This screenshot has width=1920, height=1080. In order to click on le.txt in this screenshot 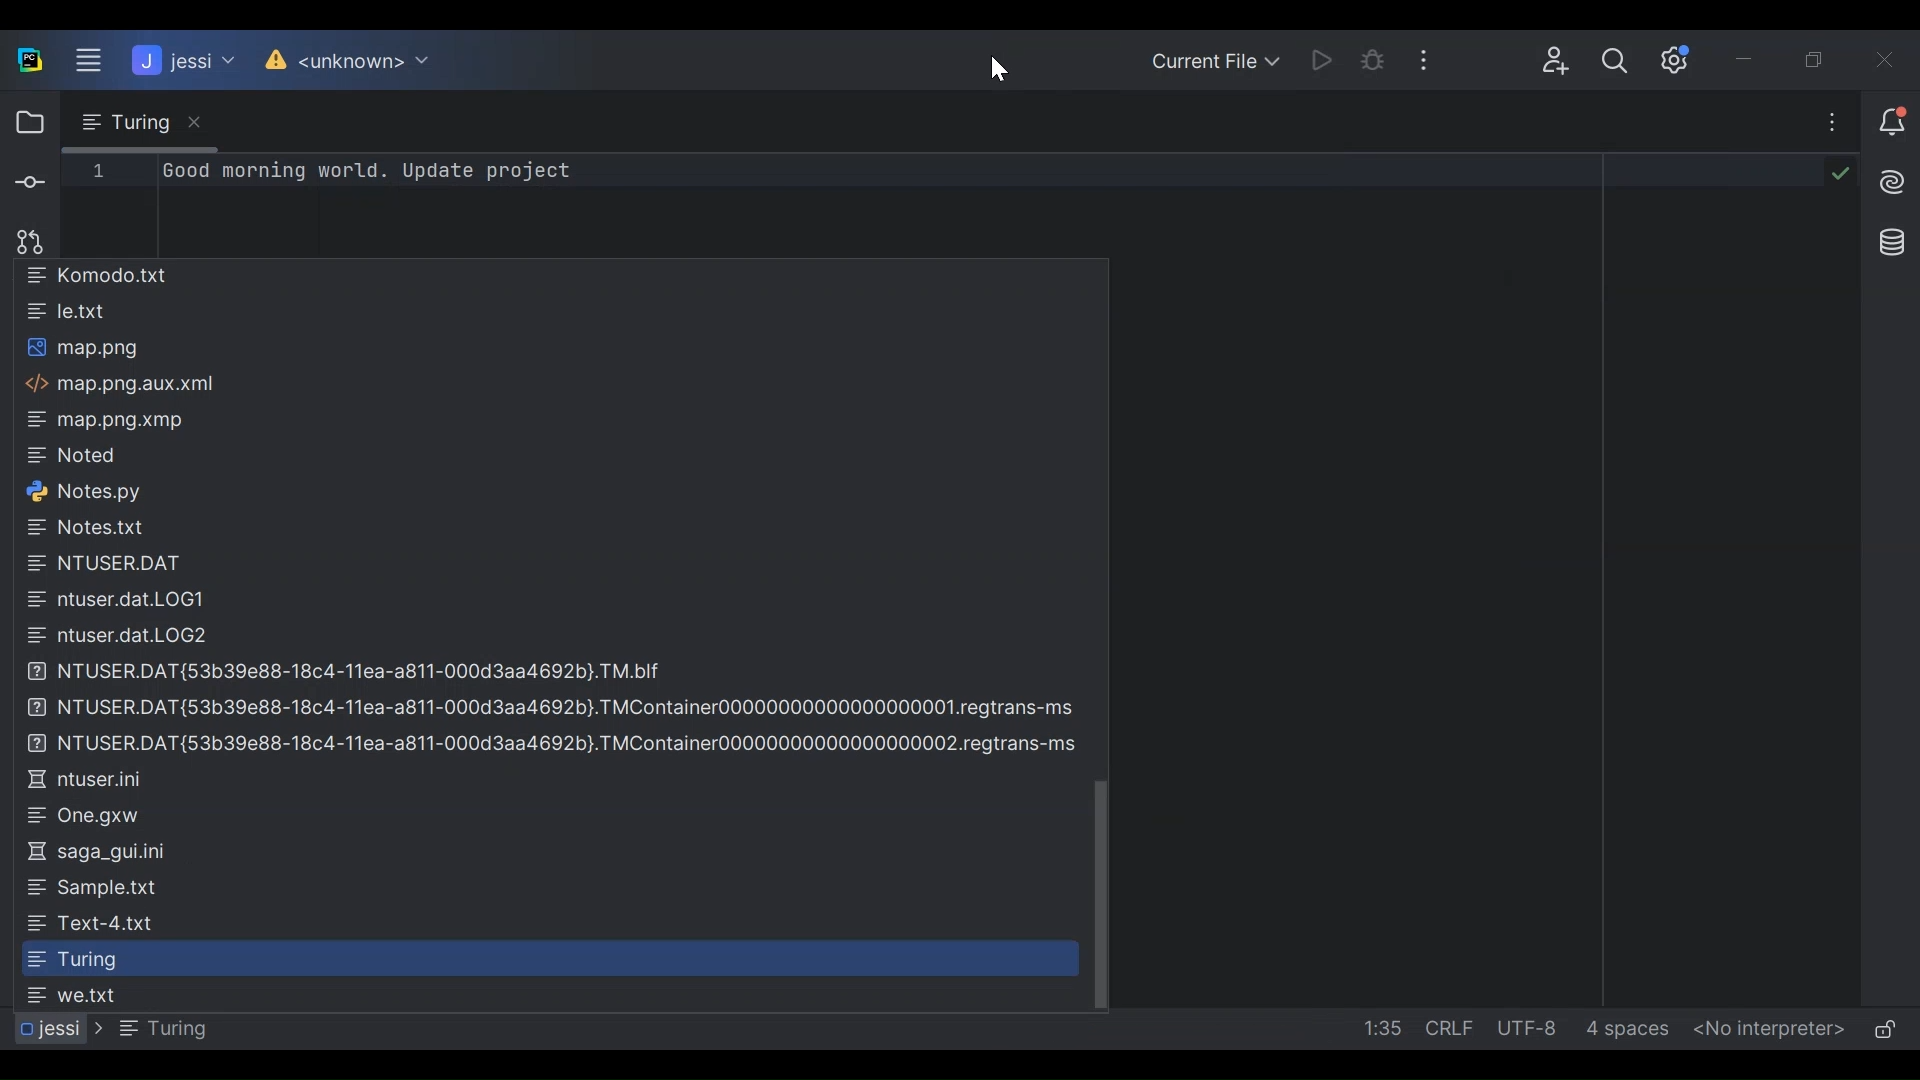, I will do `click(71, 310)`.